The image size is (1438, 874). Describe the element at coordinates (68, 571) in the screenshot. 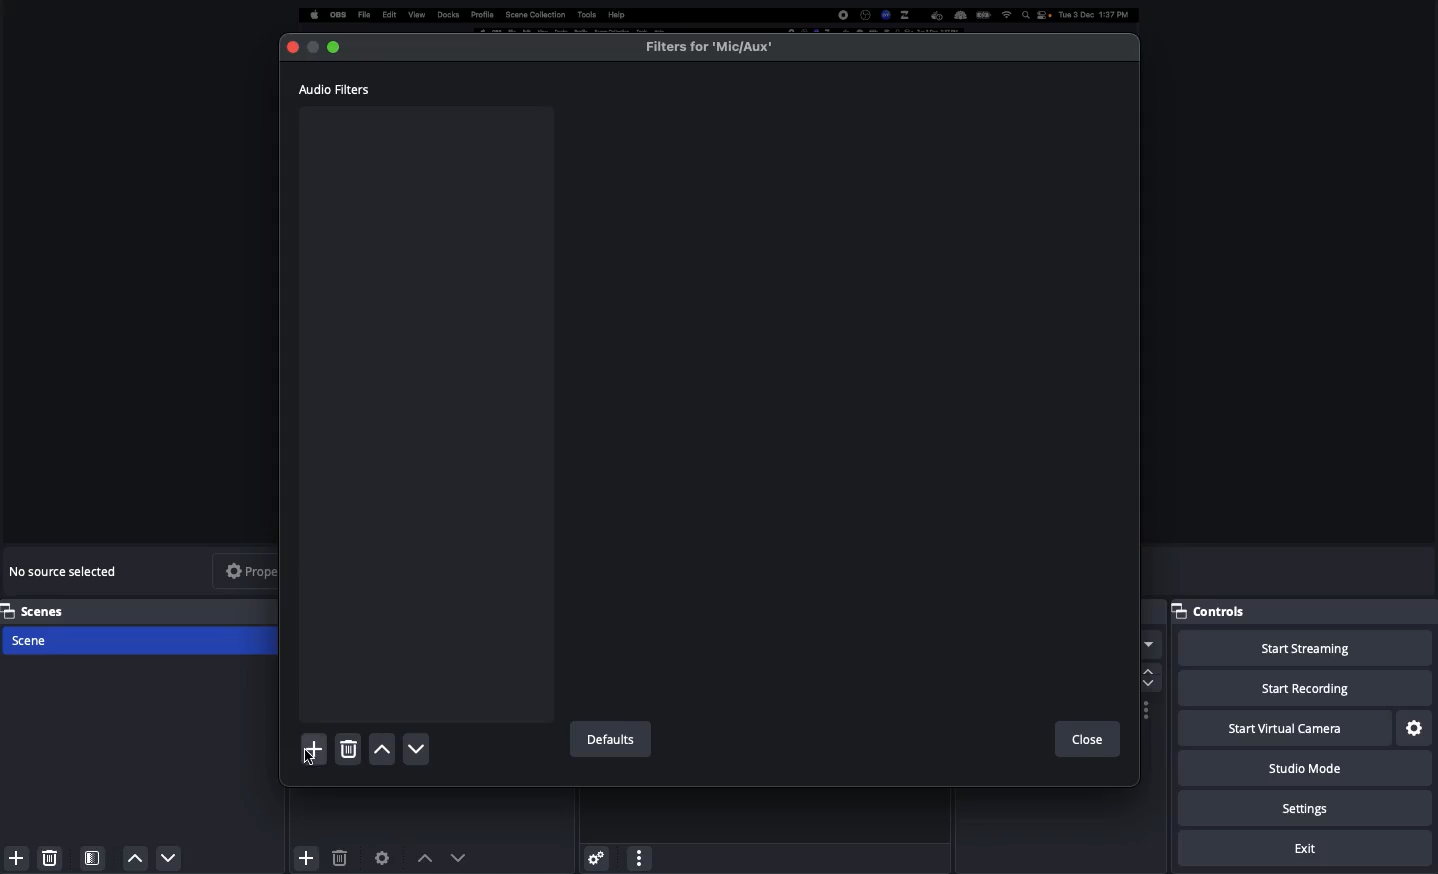

I see `No source selected` at that location.